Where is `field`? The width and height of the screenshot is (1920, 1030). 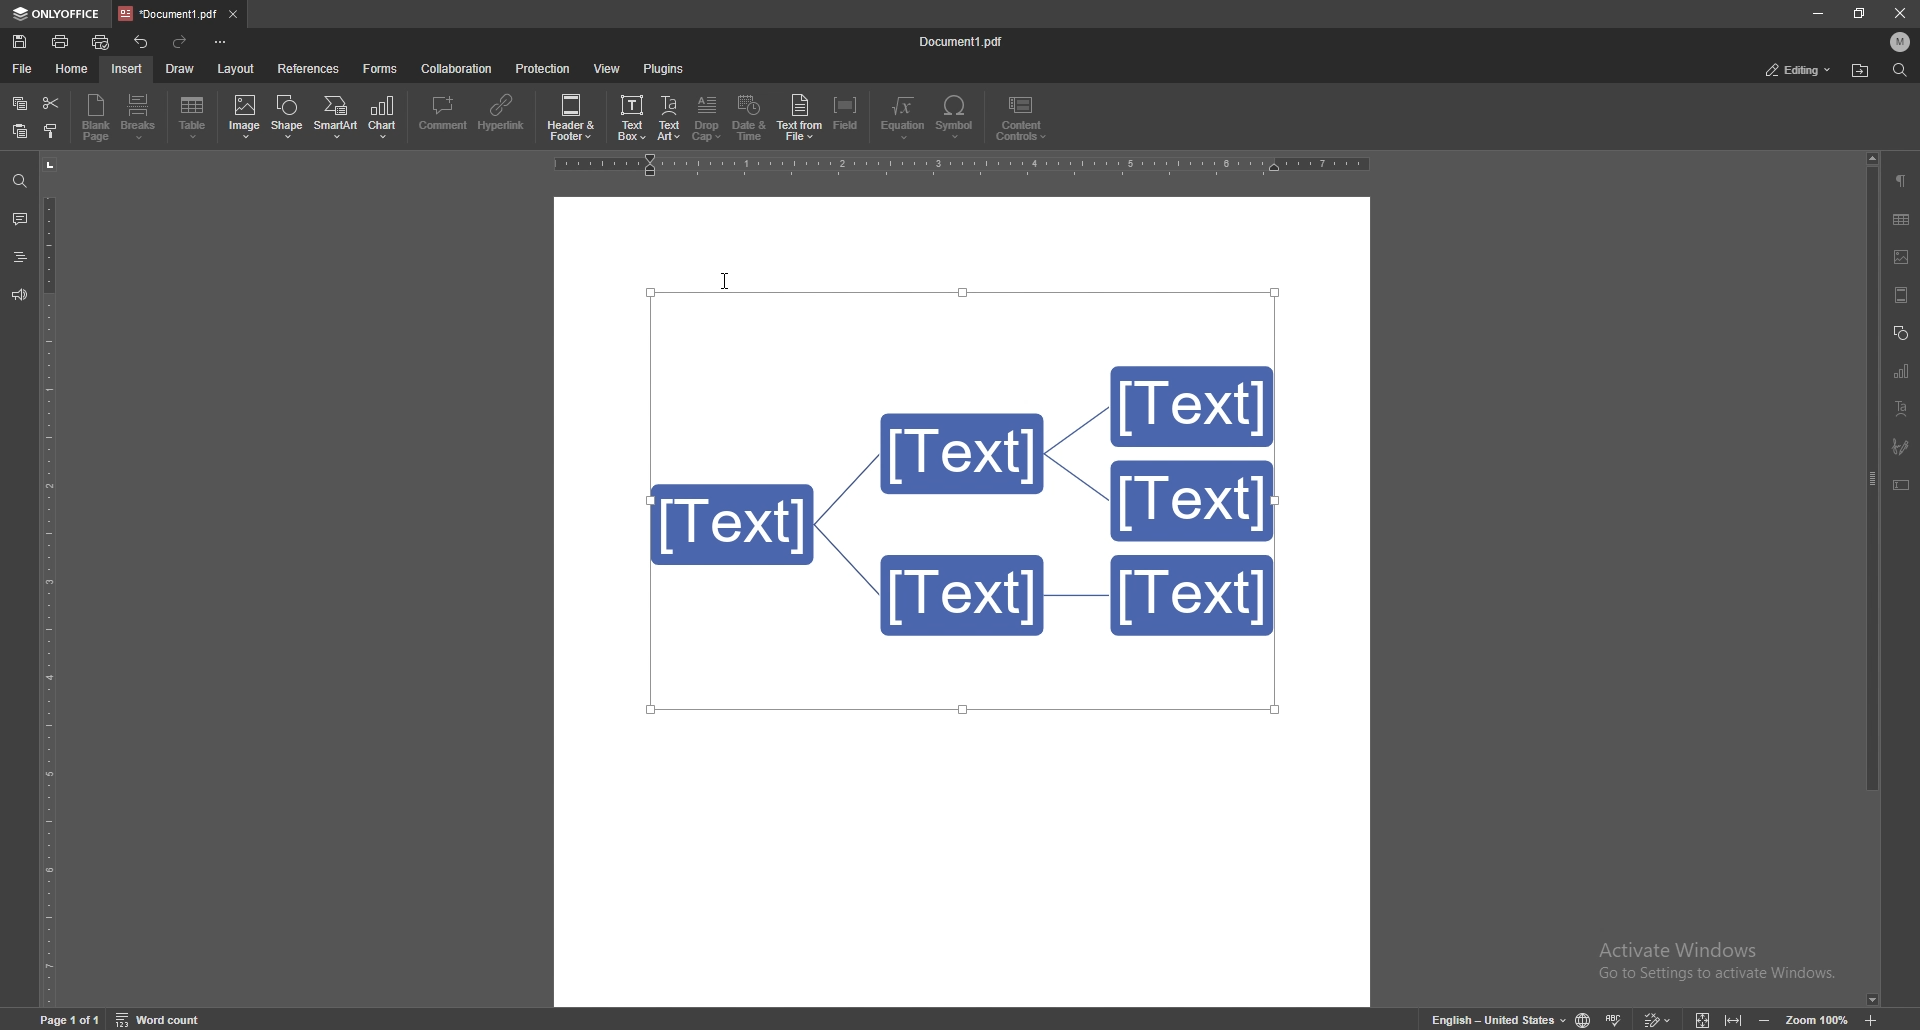 field is located at coordinates (847, 116).